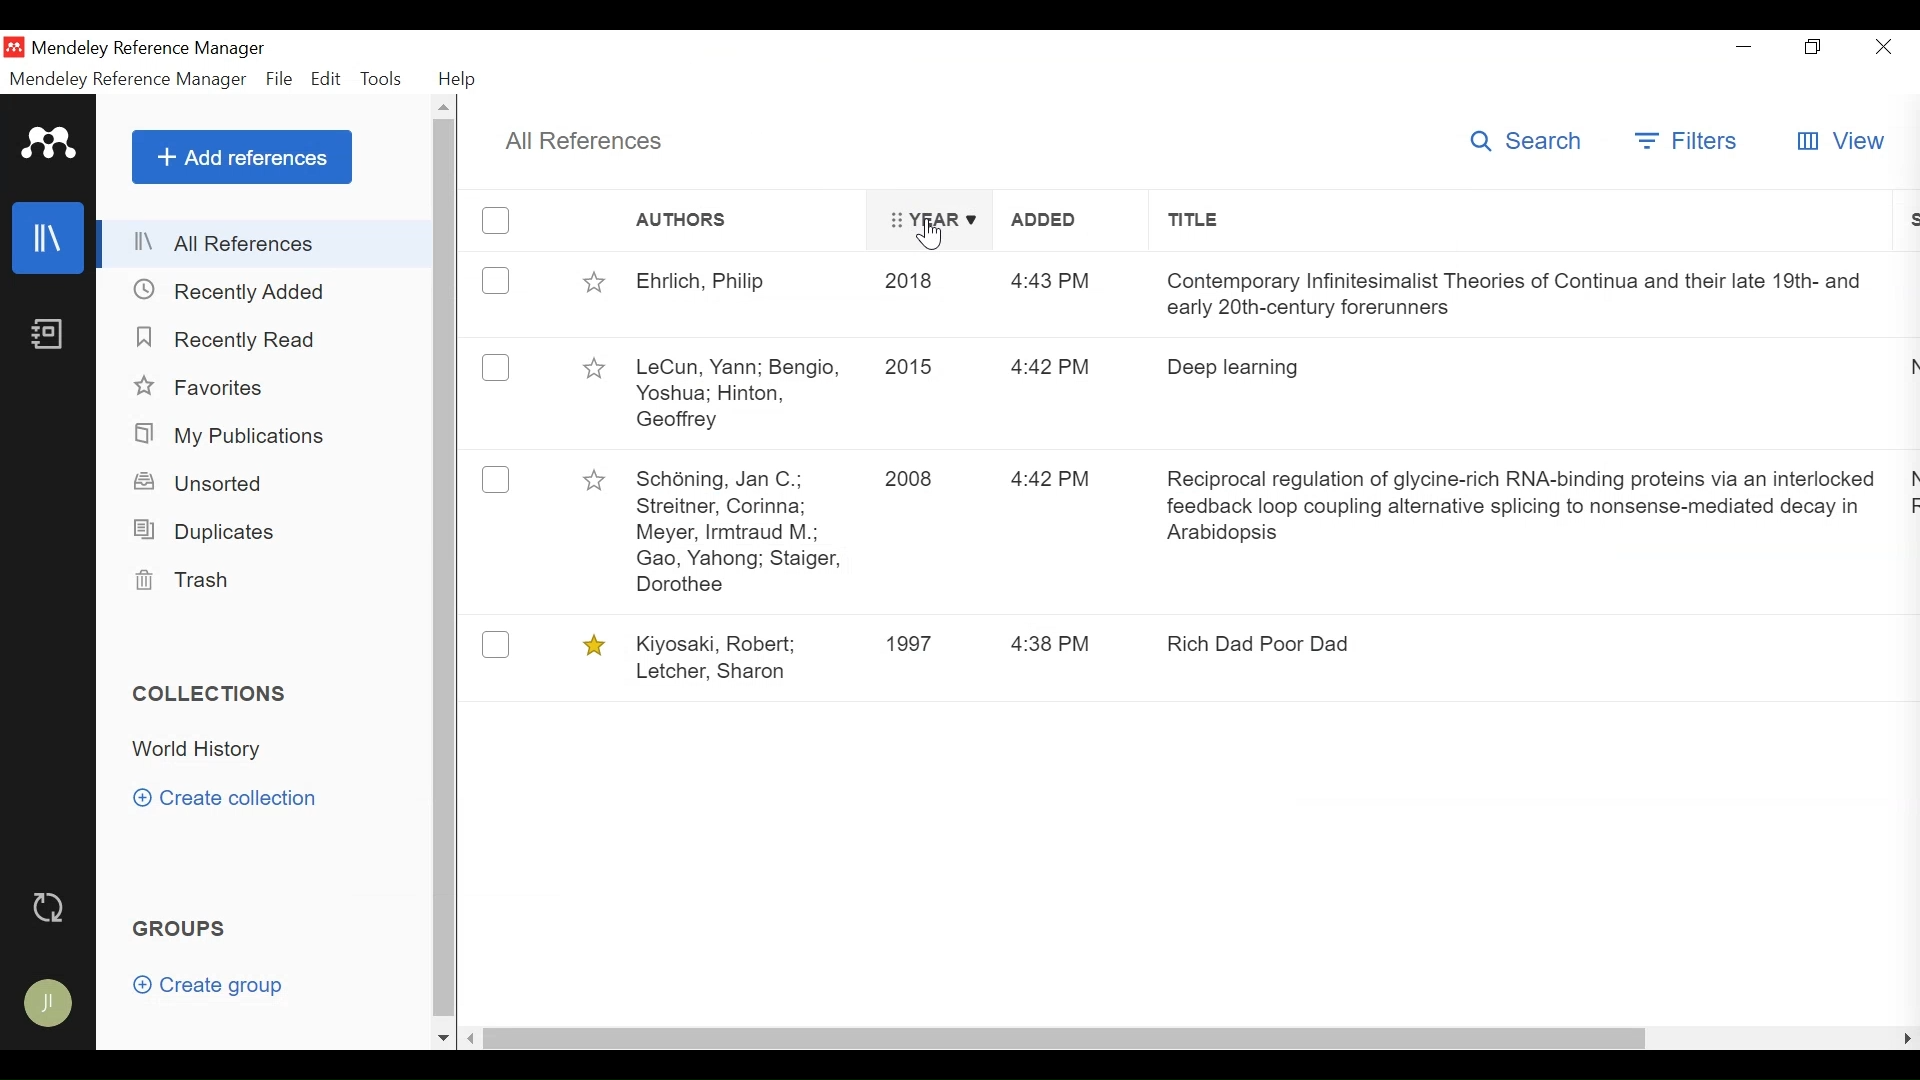 Image resolution: width=1920 pixels, height=1080 pixels. I want to click on Select, so click(494, 480).